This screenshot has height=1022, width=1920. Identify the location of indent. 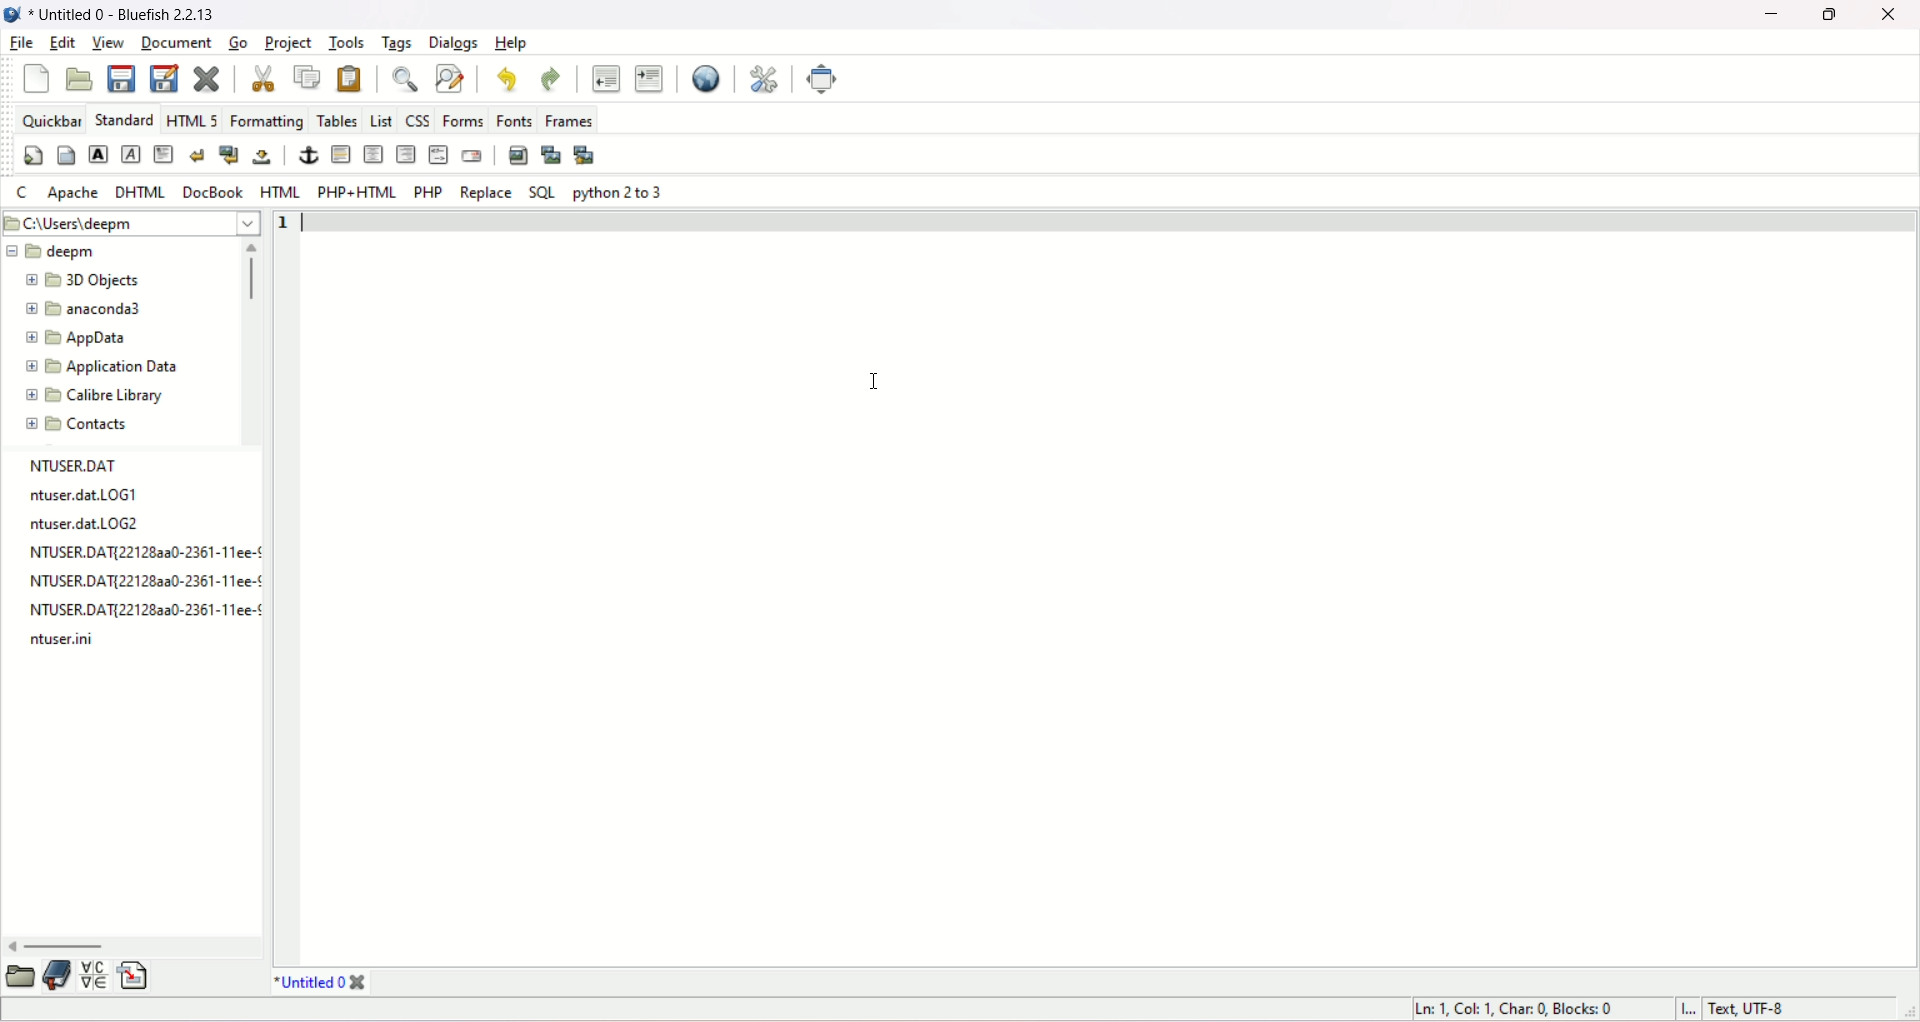
(650, 79).